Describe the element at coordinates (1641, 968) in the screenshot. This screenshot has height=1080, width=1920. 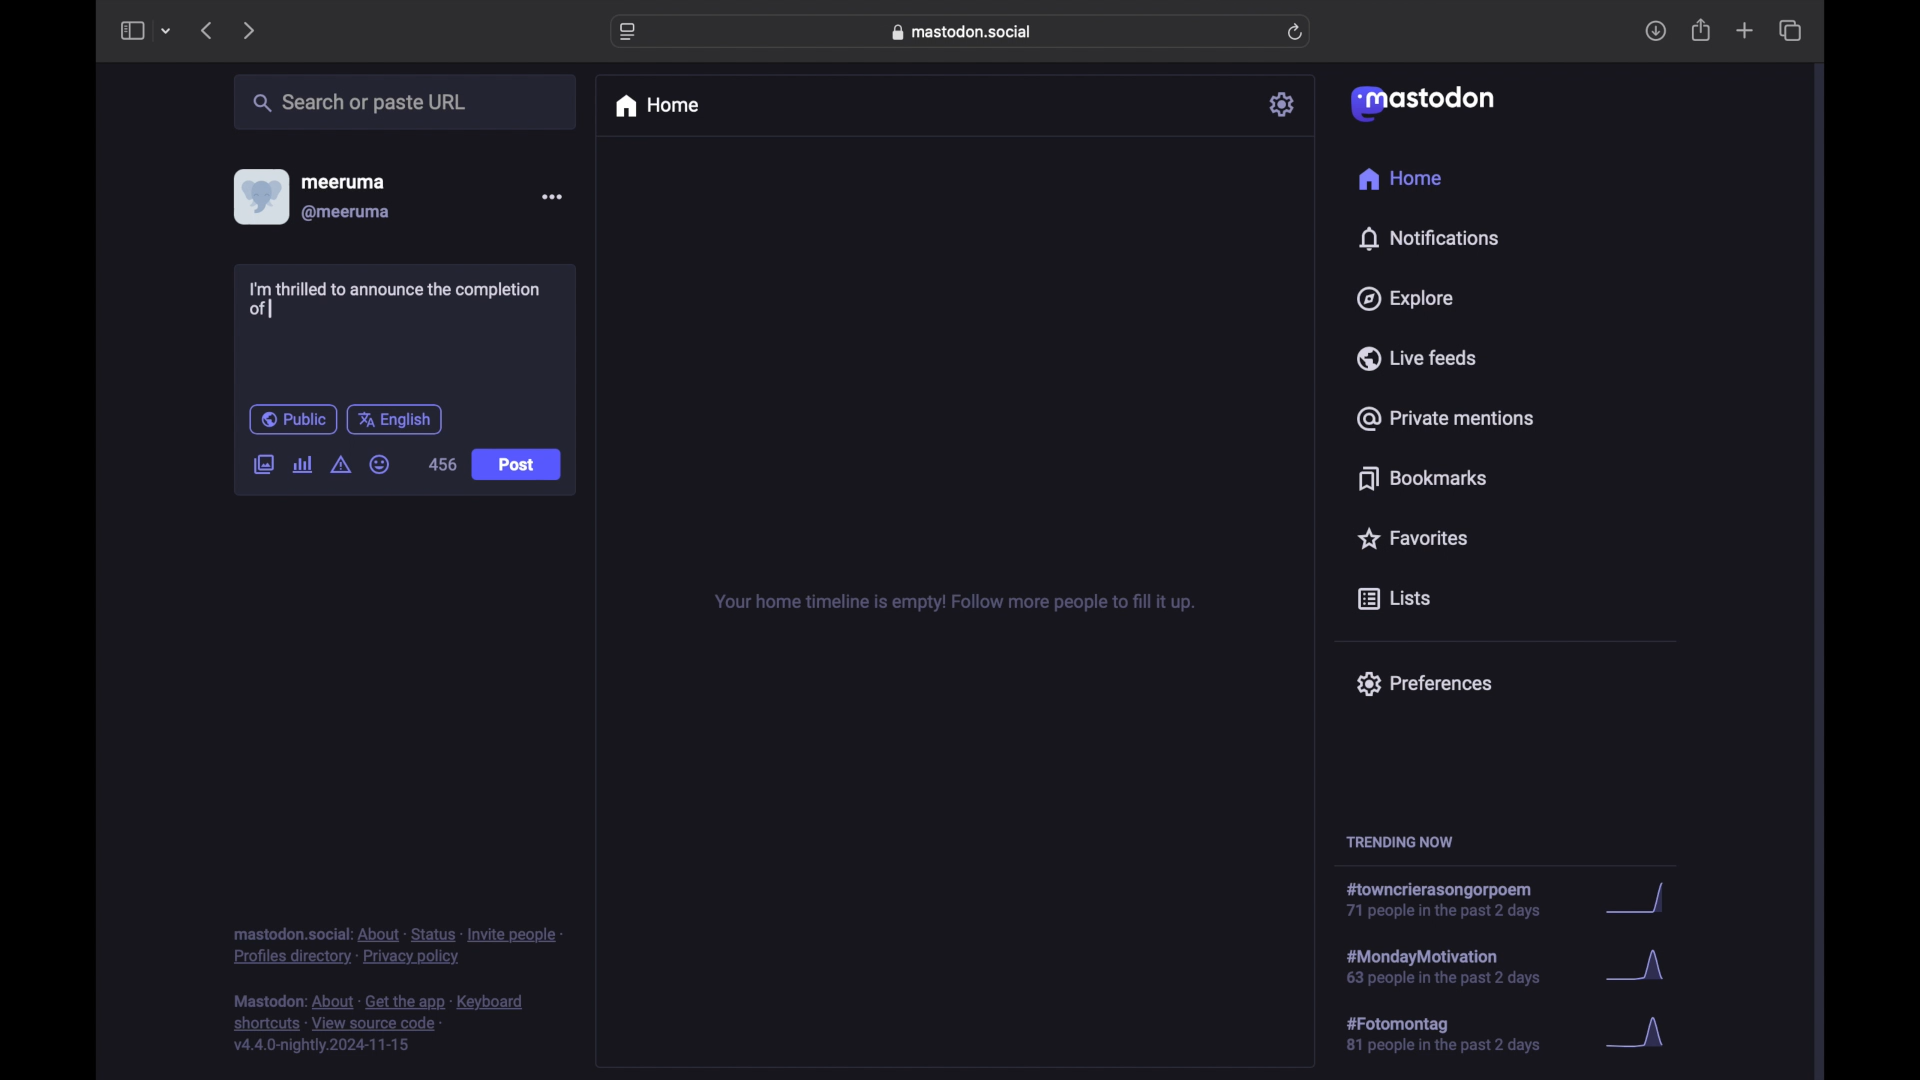
I see `graph` at that location.